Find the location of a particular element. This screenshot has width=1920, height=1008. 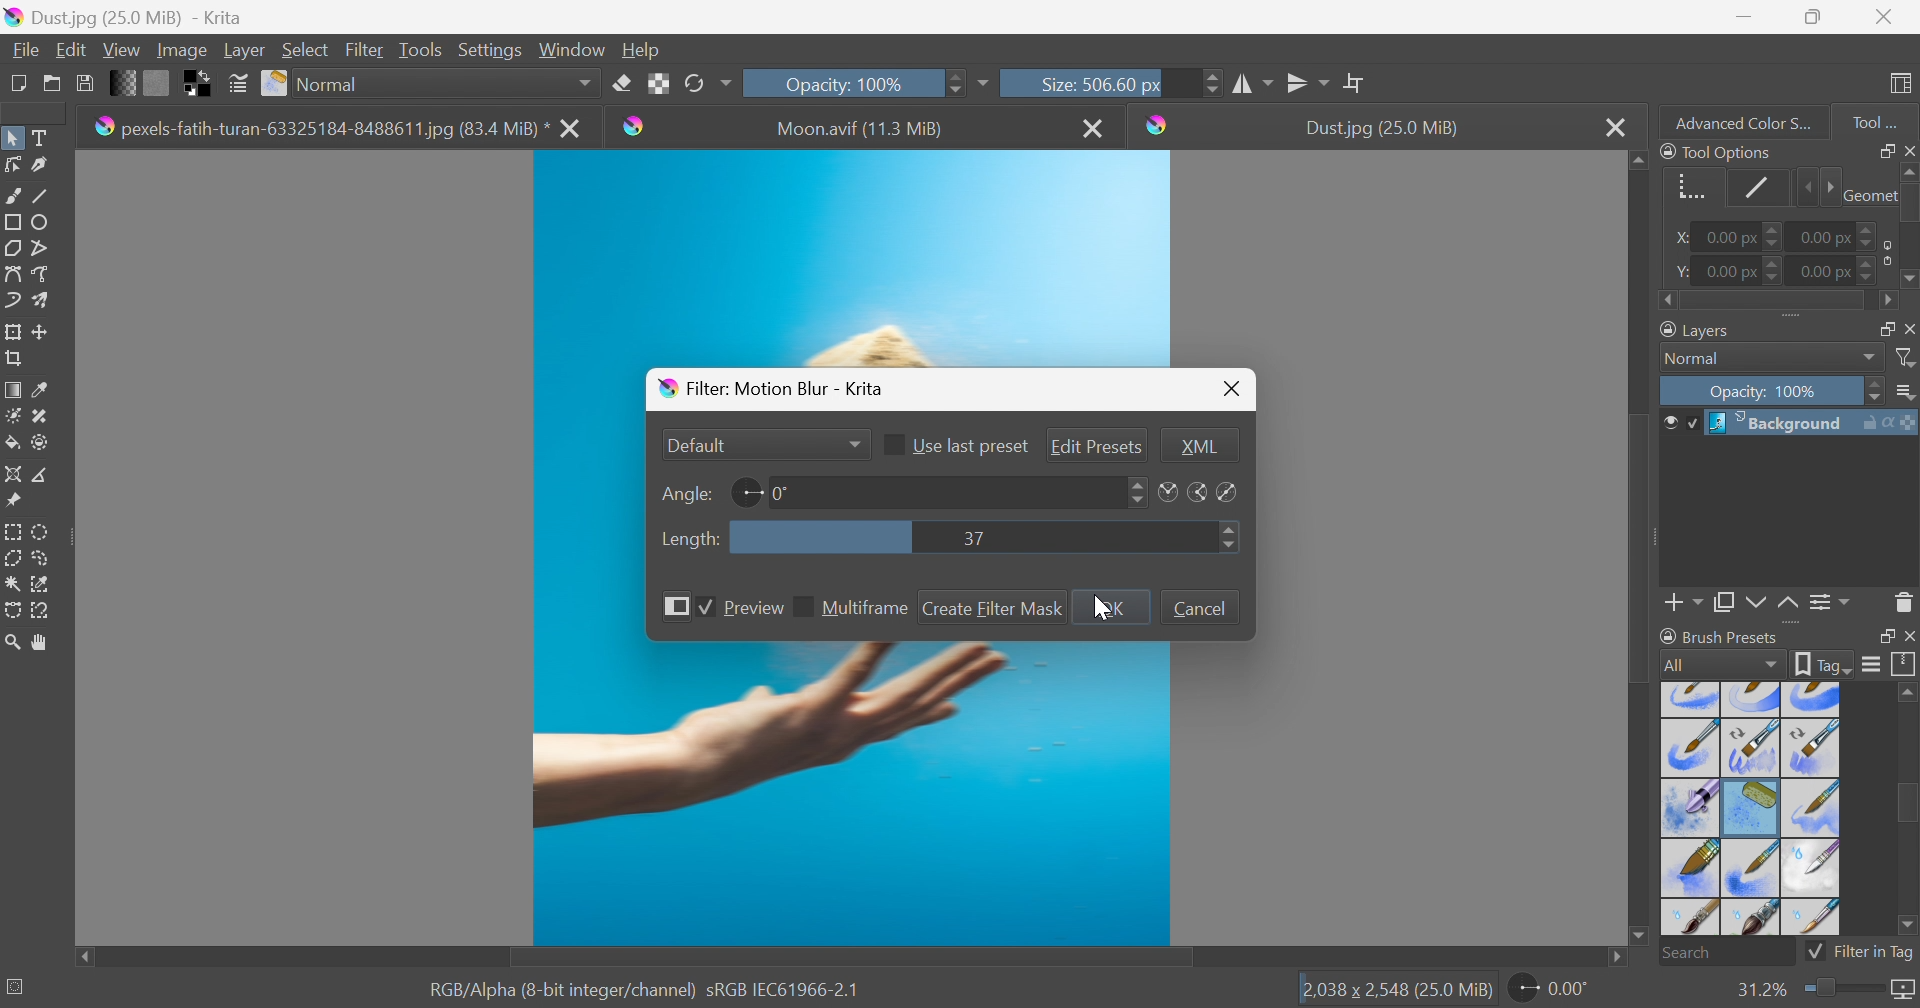

Window is located at coordinates (573, 48).